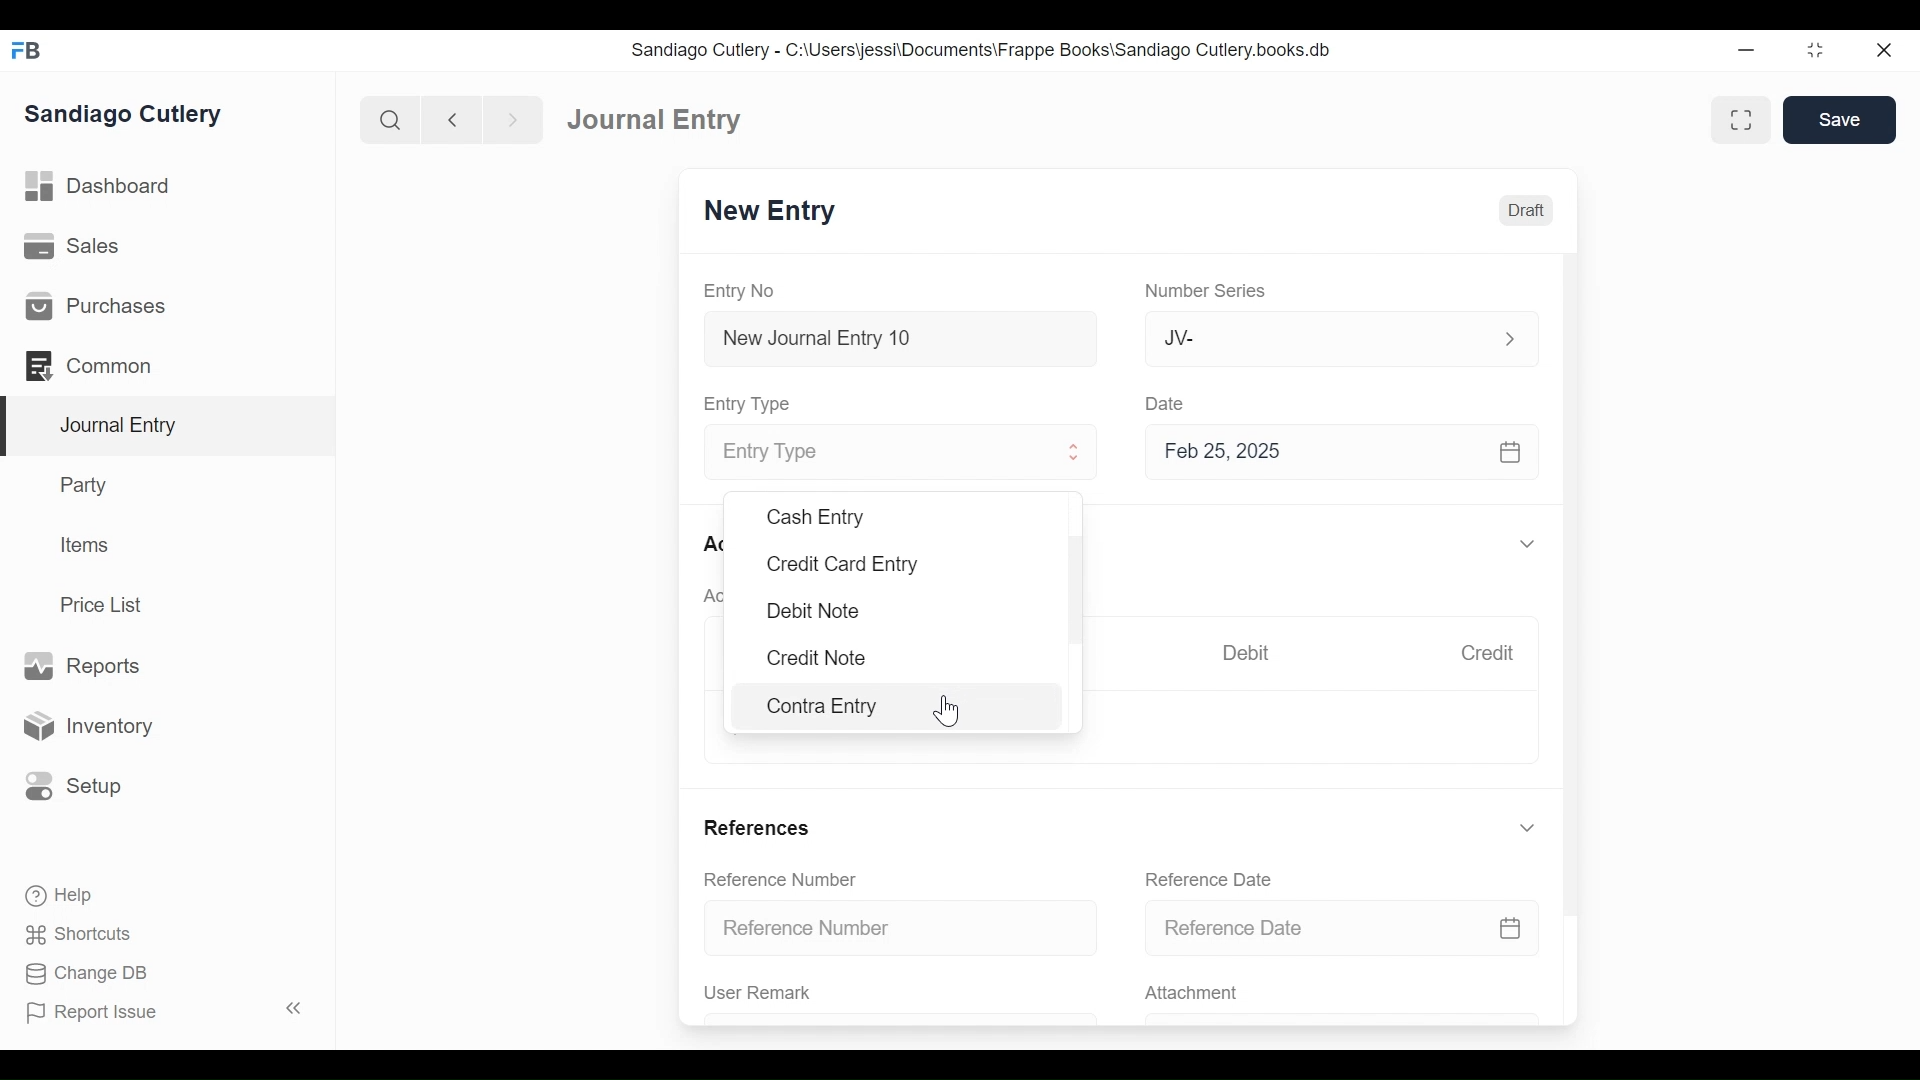 Image resolution: width=1920 pixels, height=1080 pixels. What do you see at coordinates (80, 665) in the screenshot?
I see `Reports` at bounding box center [80, 665].